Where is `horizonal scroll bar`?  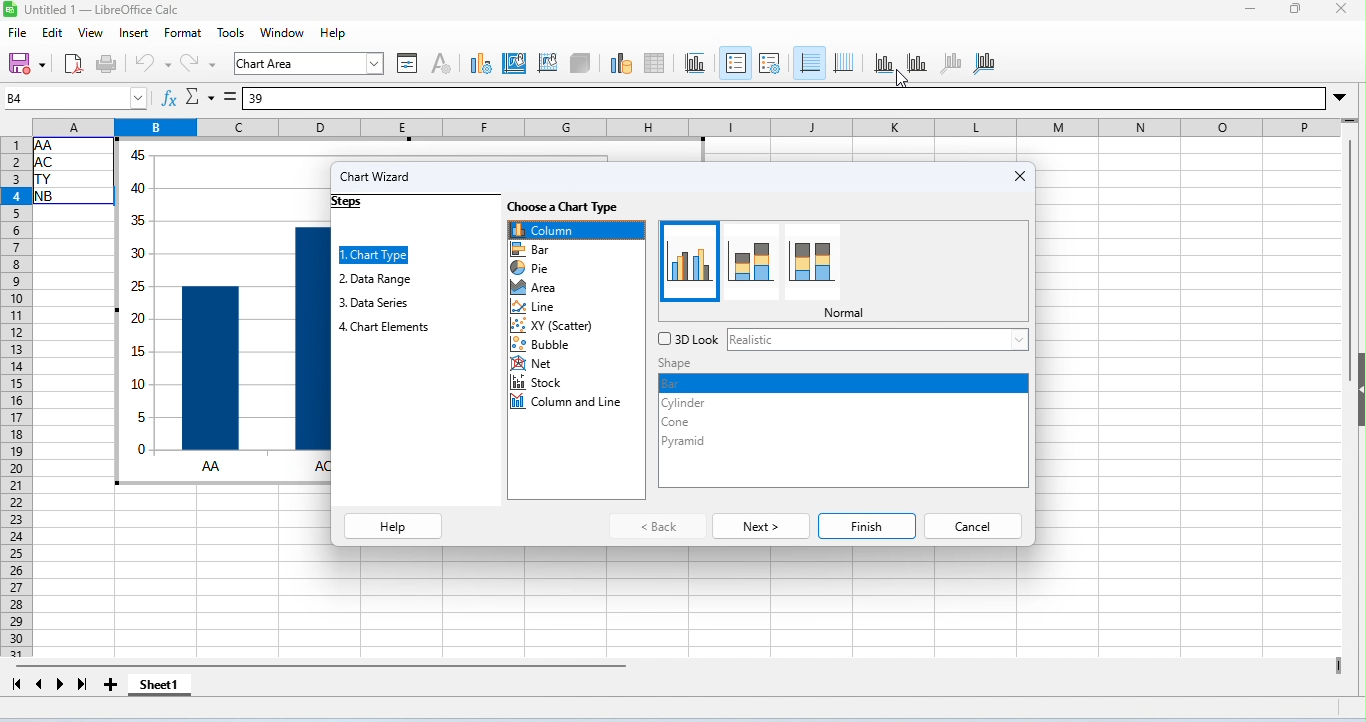
horizonal scroll bar is located at coordinates (334, 667).